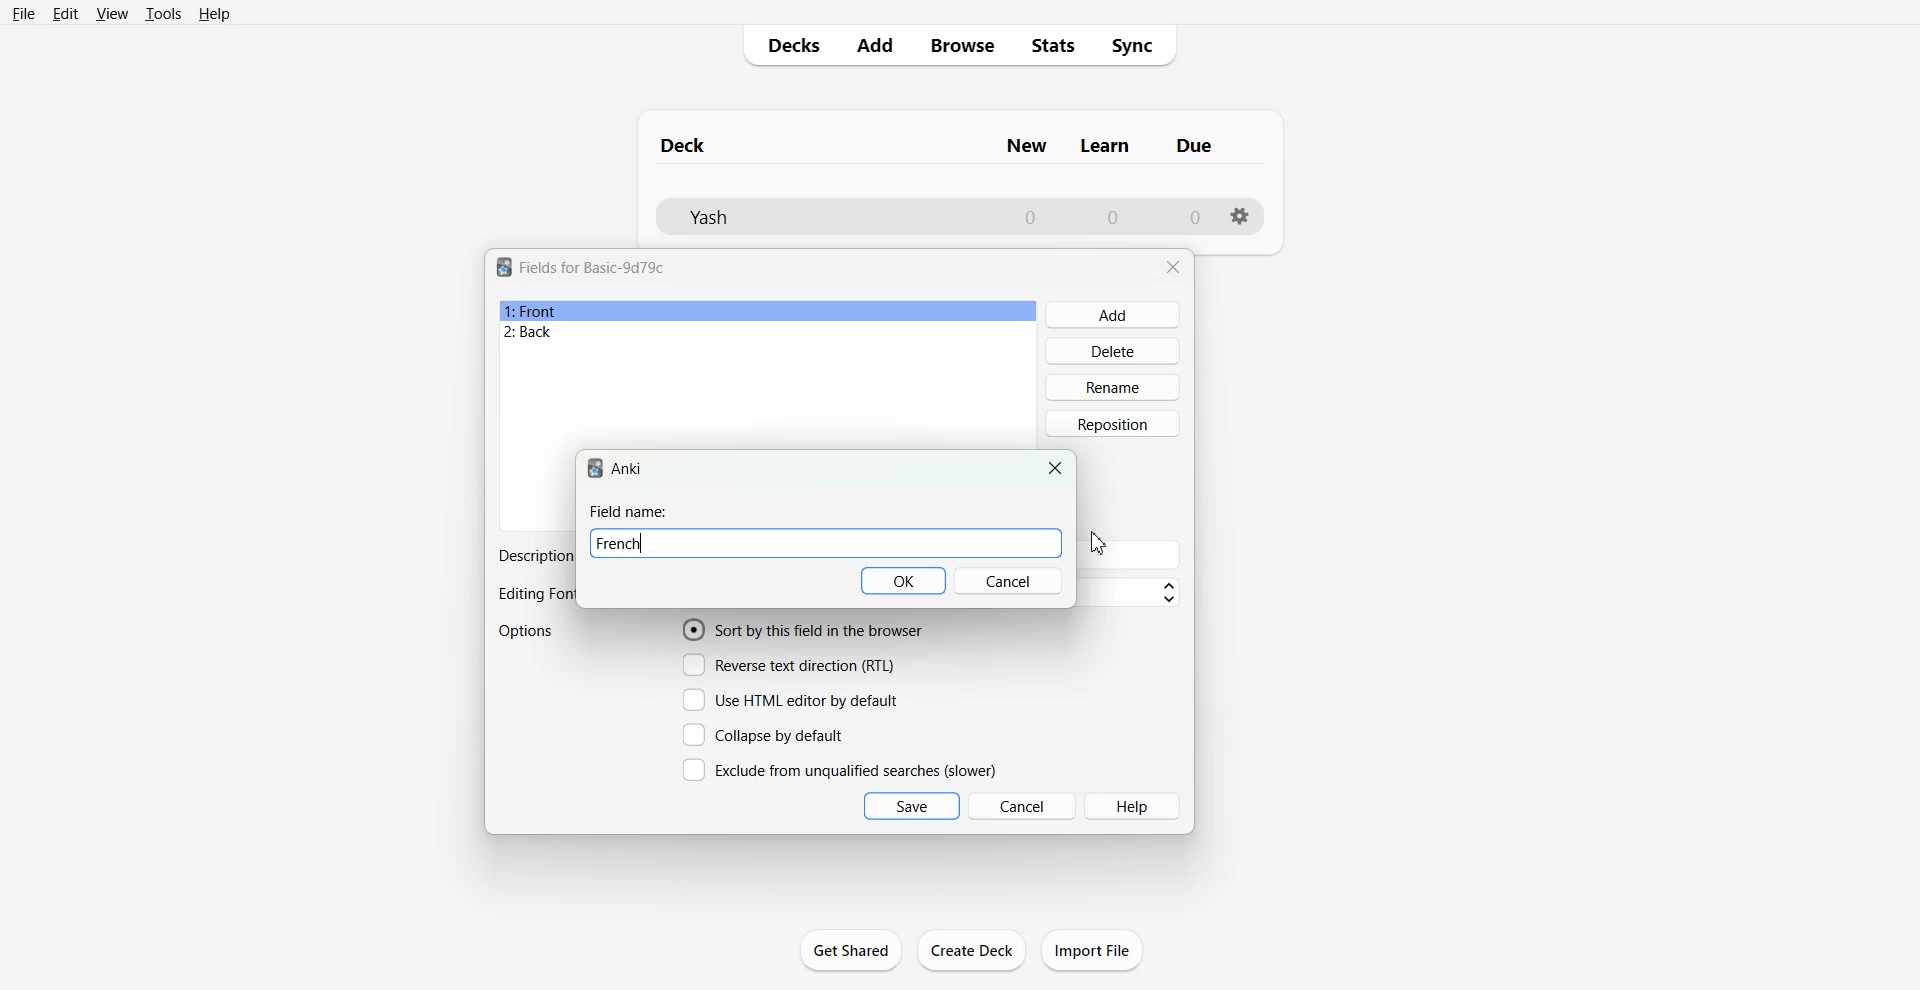 Image resolution: width=1920 pixels, height=990 pixels. What do you see at coordinates (528, 631) in the screenshot?
I see `Options` at bounding box center [528, 631].